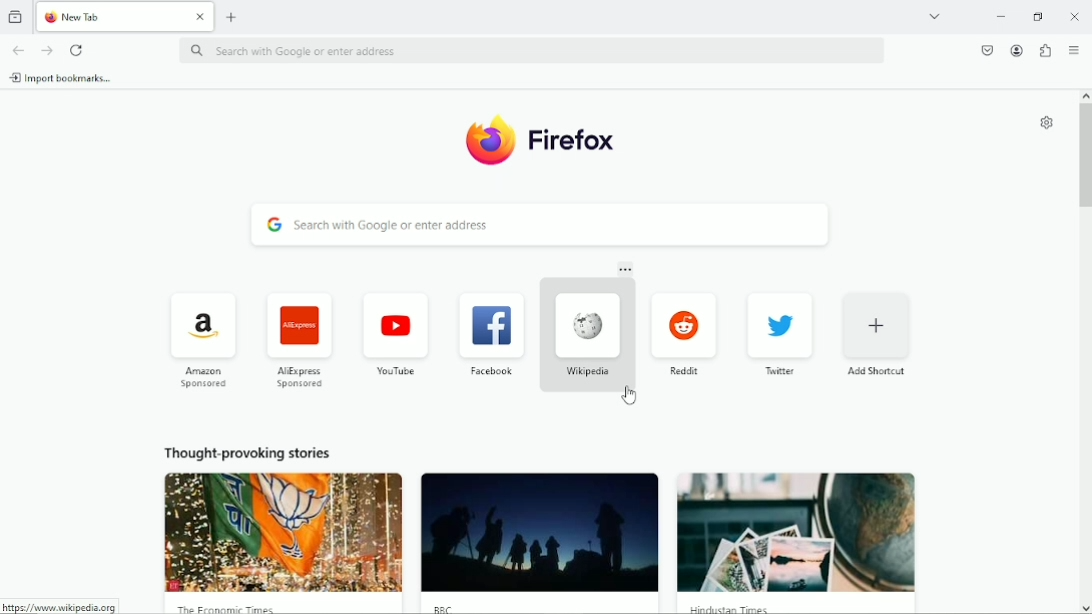 The height and width of the screenshot is (614, 1092). What do you see at coordinates (986, 51) in the screenshot?
I see `save to pocket` at bounding box center [986, 51].